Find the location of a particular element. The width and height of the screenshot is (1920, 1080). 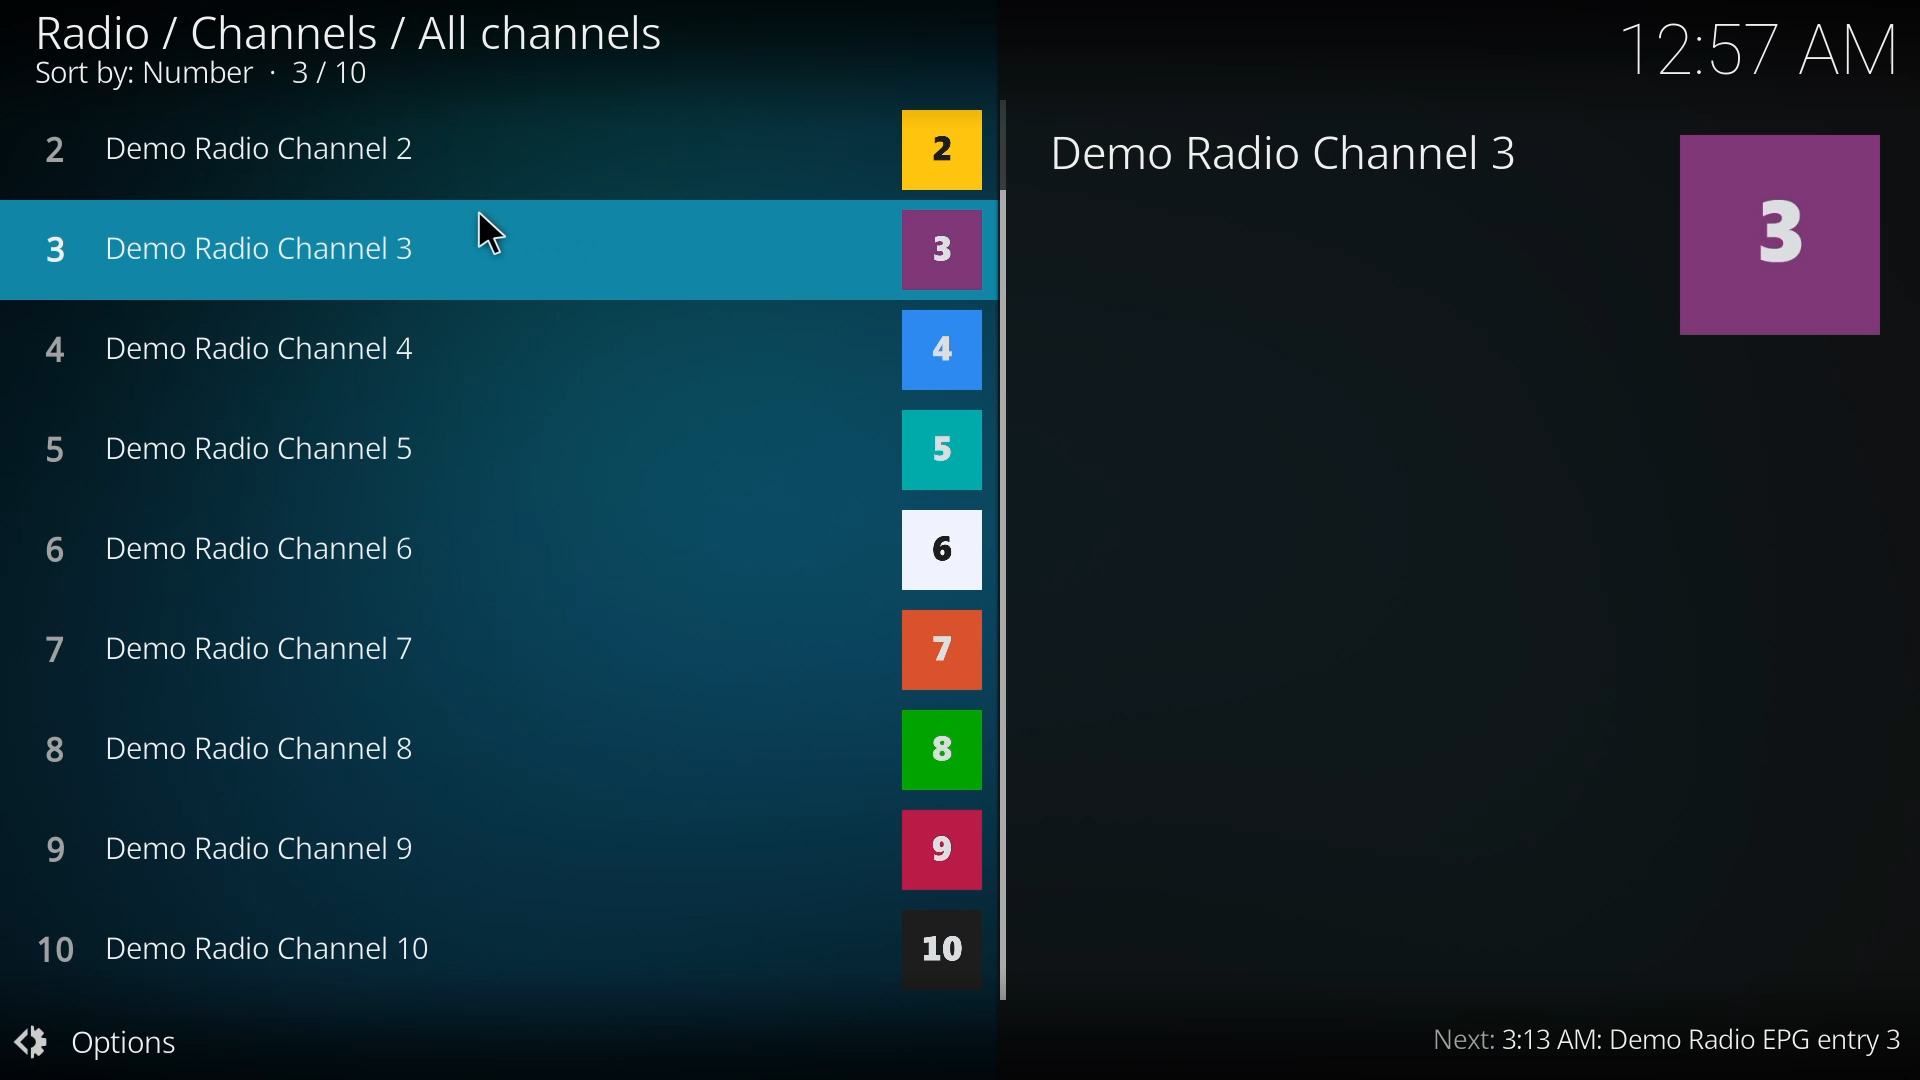

6 is located at coordinates (940, 548).